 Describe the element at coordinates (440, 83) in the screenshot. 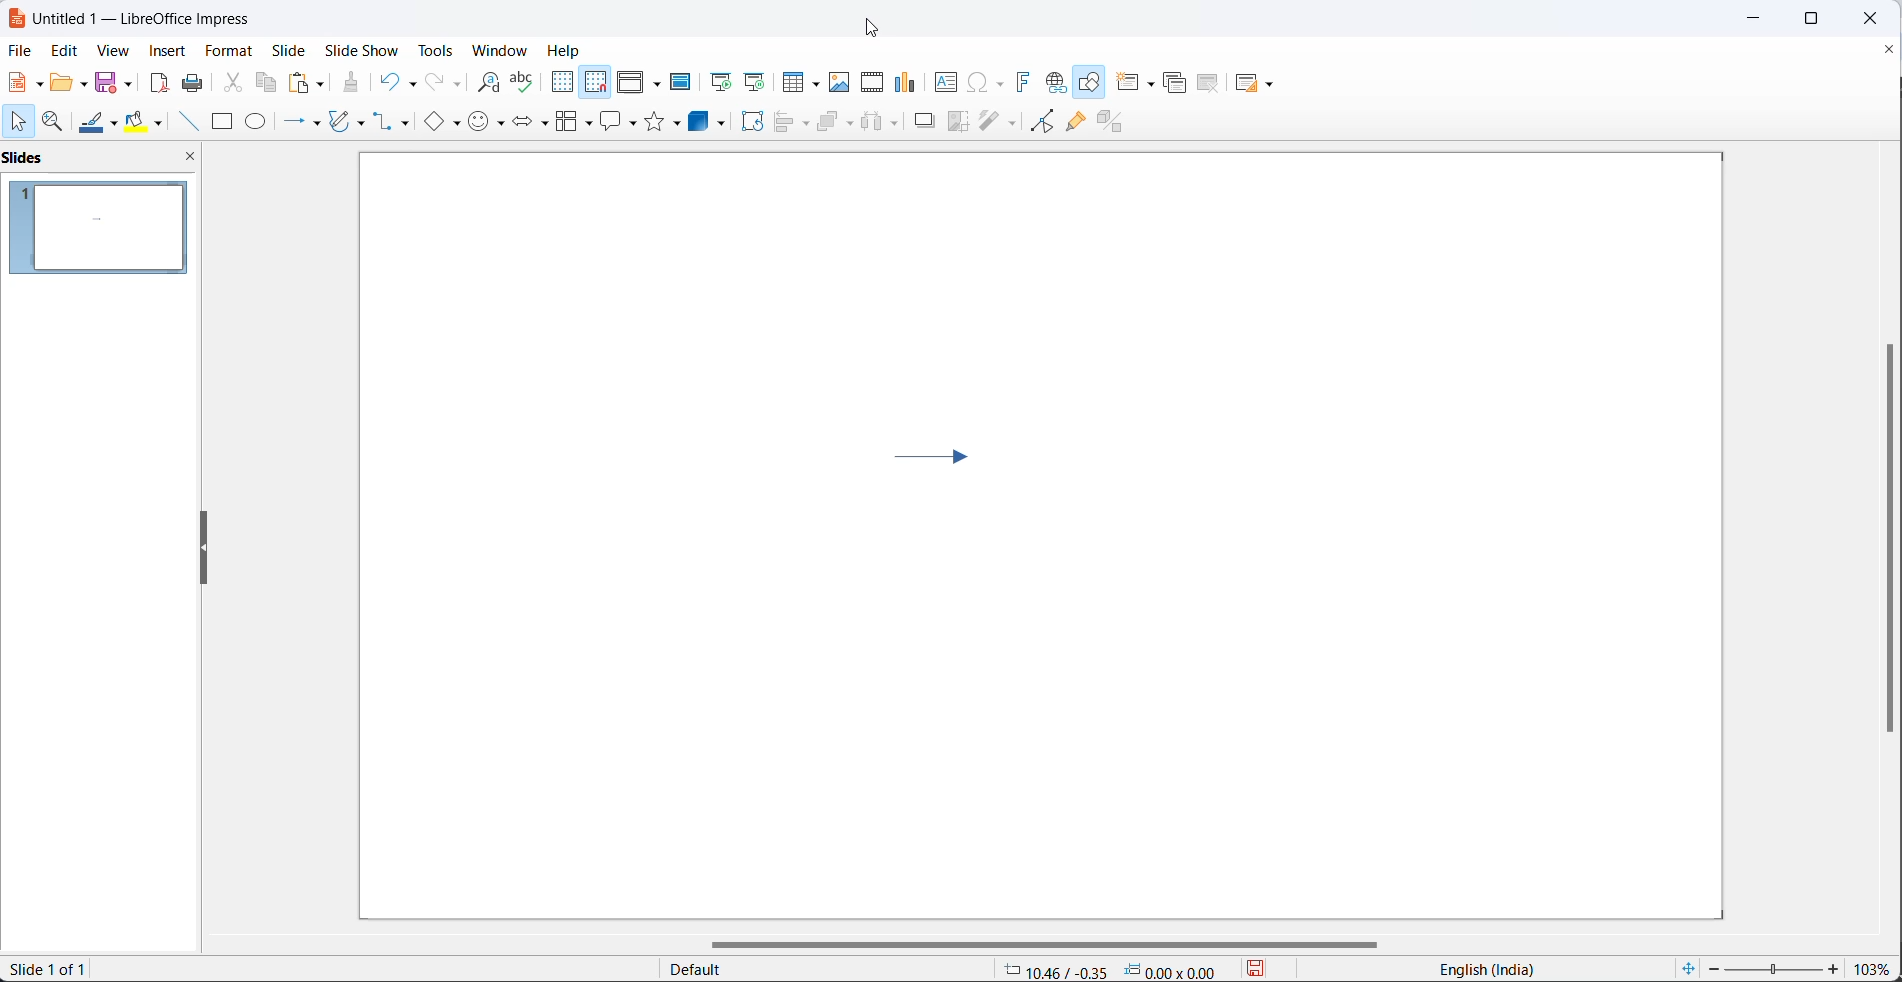

I see `redo` at that location.